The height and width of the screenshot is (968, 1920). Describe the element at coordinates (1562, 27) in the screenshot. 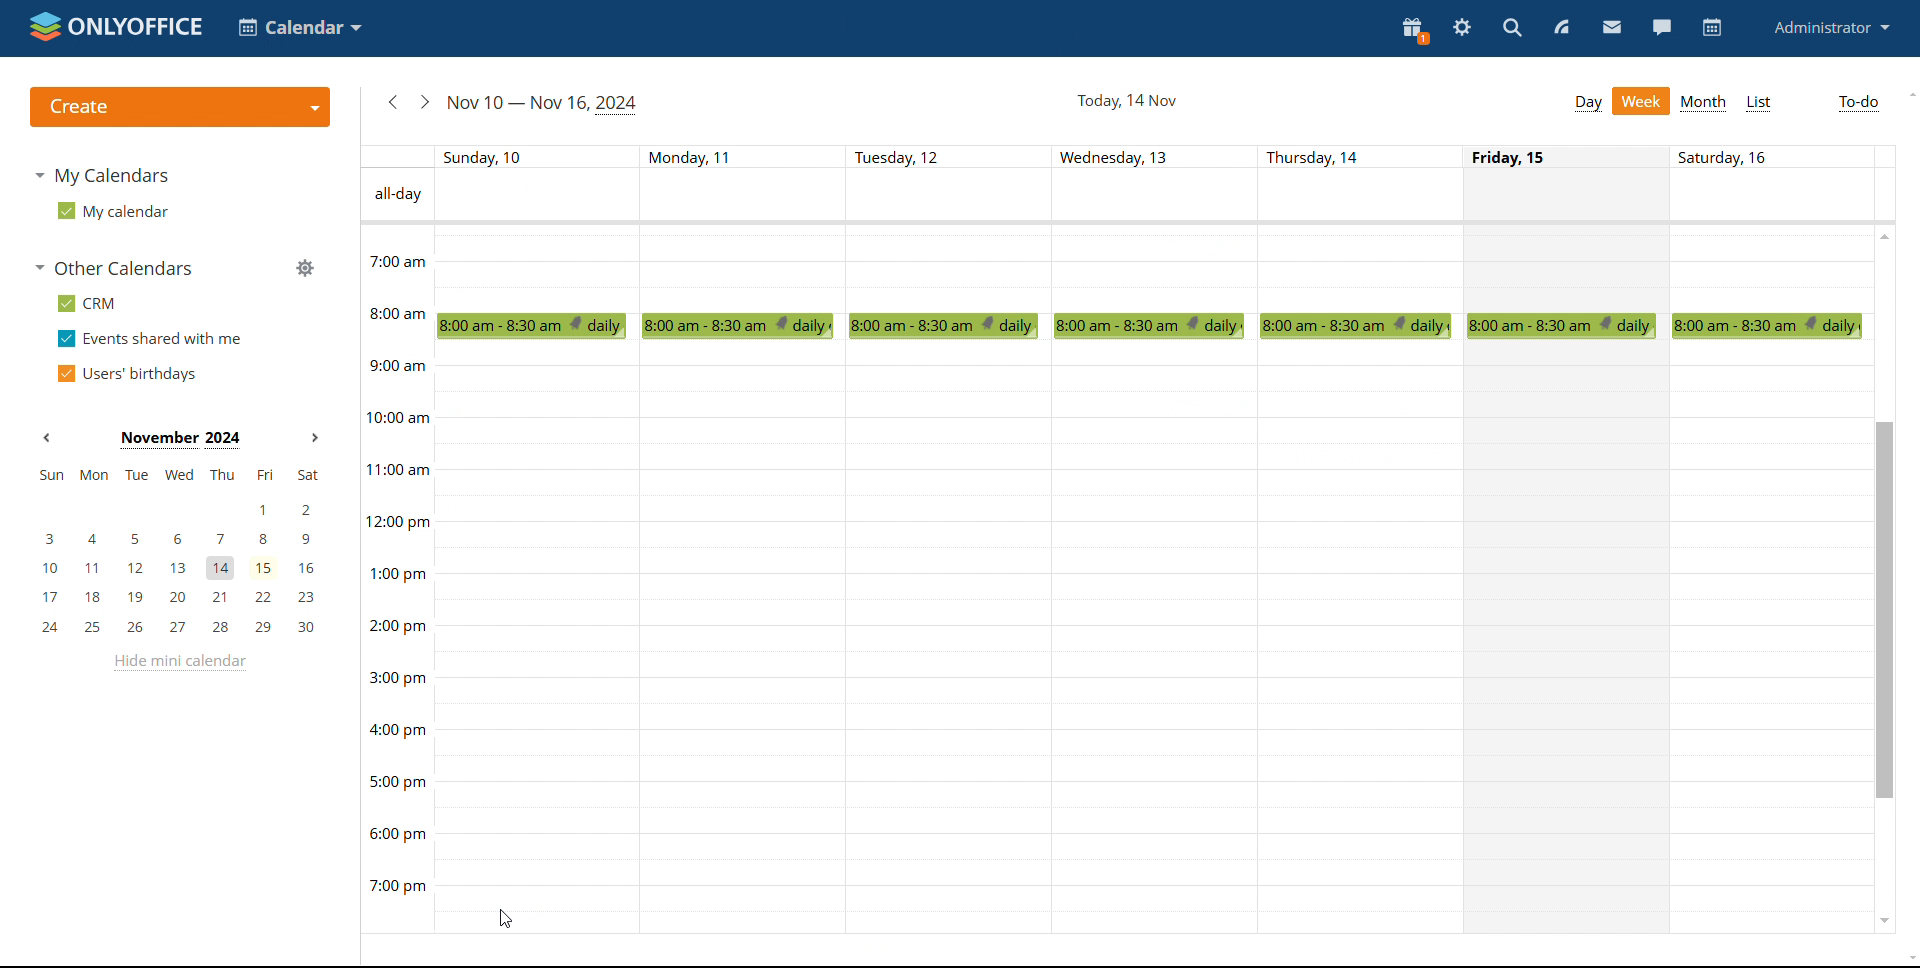

I see `feed` at that location.